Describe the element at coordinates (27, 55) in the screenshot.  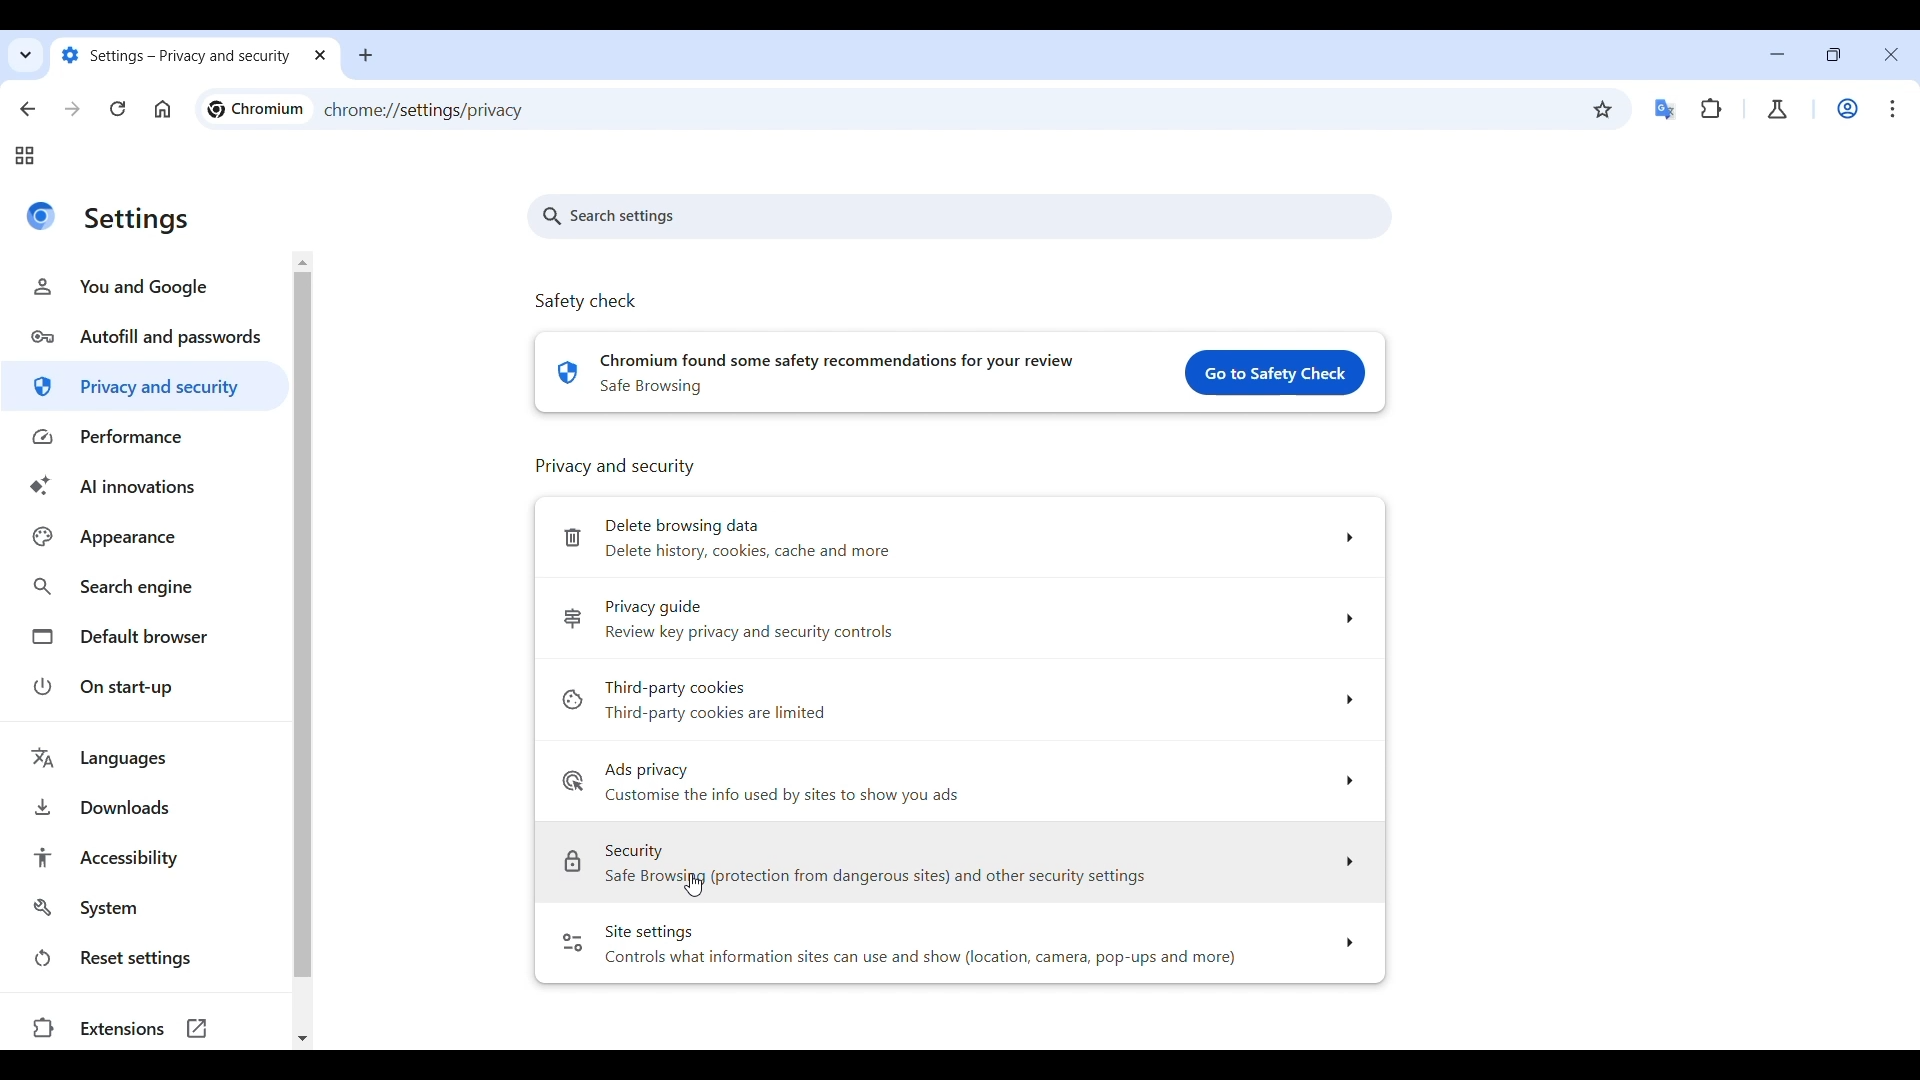
I see `Search tabs` at that location.